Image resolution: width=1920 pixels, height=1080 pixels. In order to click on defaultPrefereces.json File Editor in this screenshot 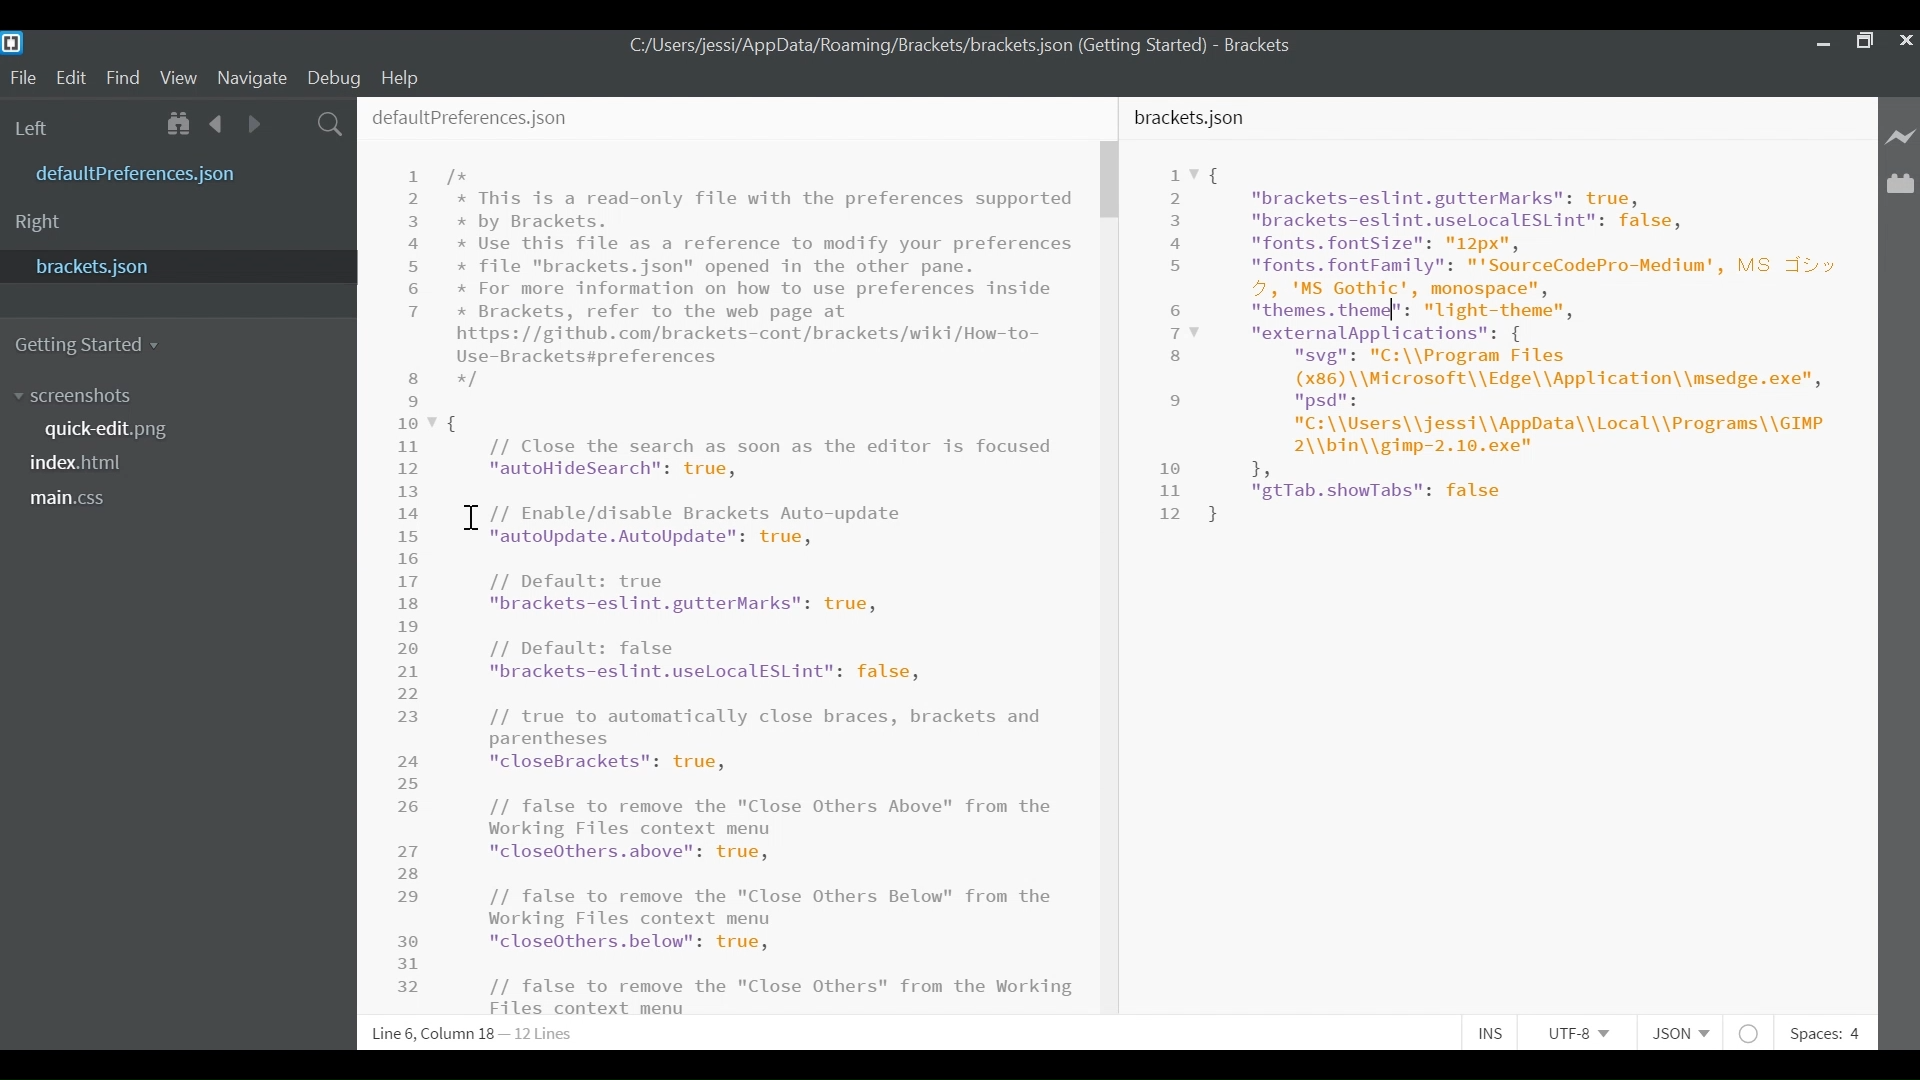, I will do `click(724, 555)`.